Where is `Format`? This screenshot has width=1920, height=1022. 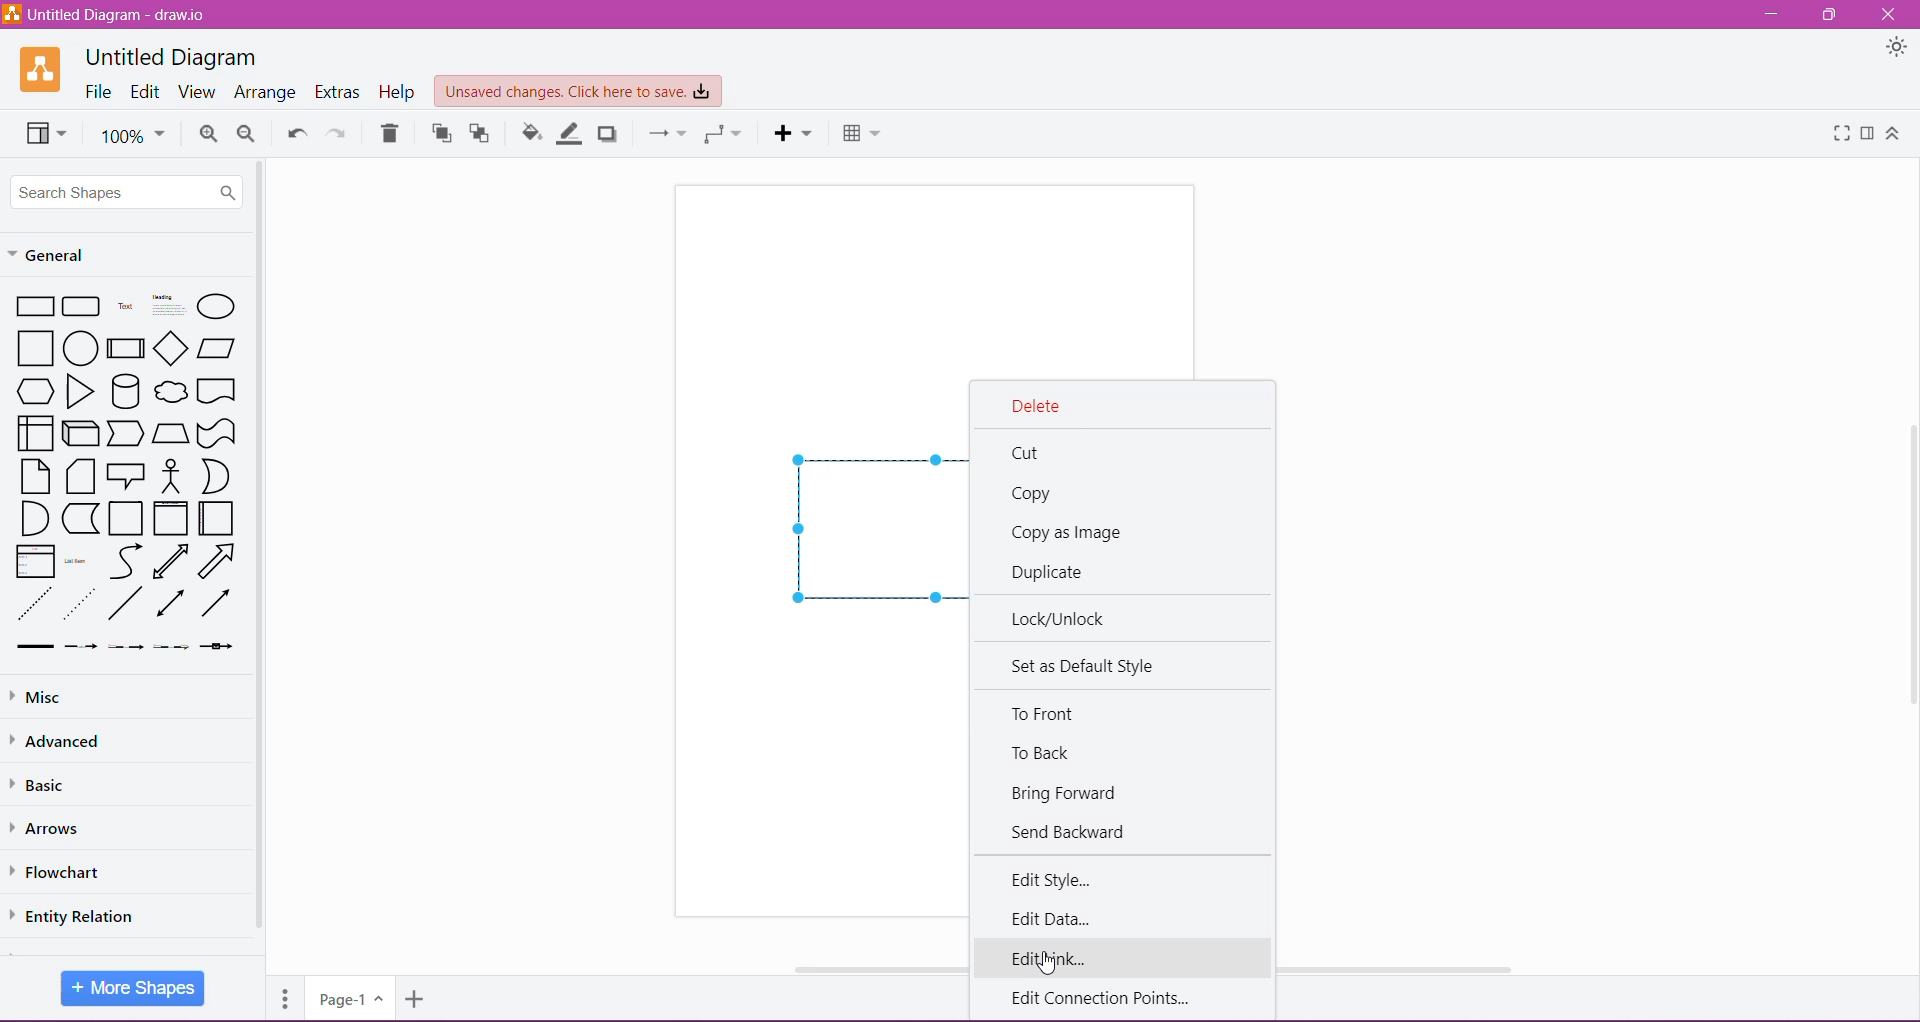
Format is located at coordinates (1869, 134).